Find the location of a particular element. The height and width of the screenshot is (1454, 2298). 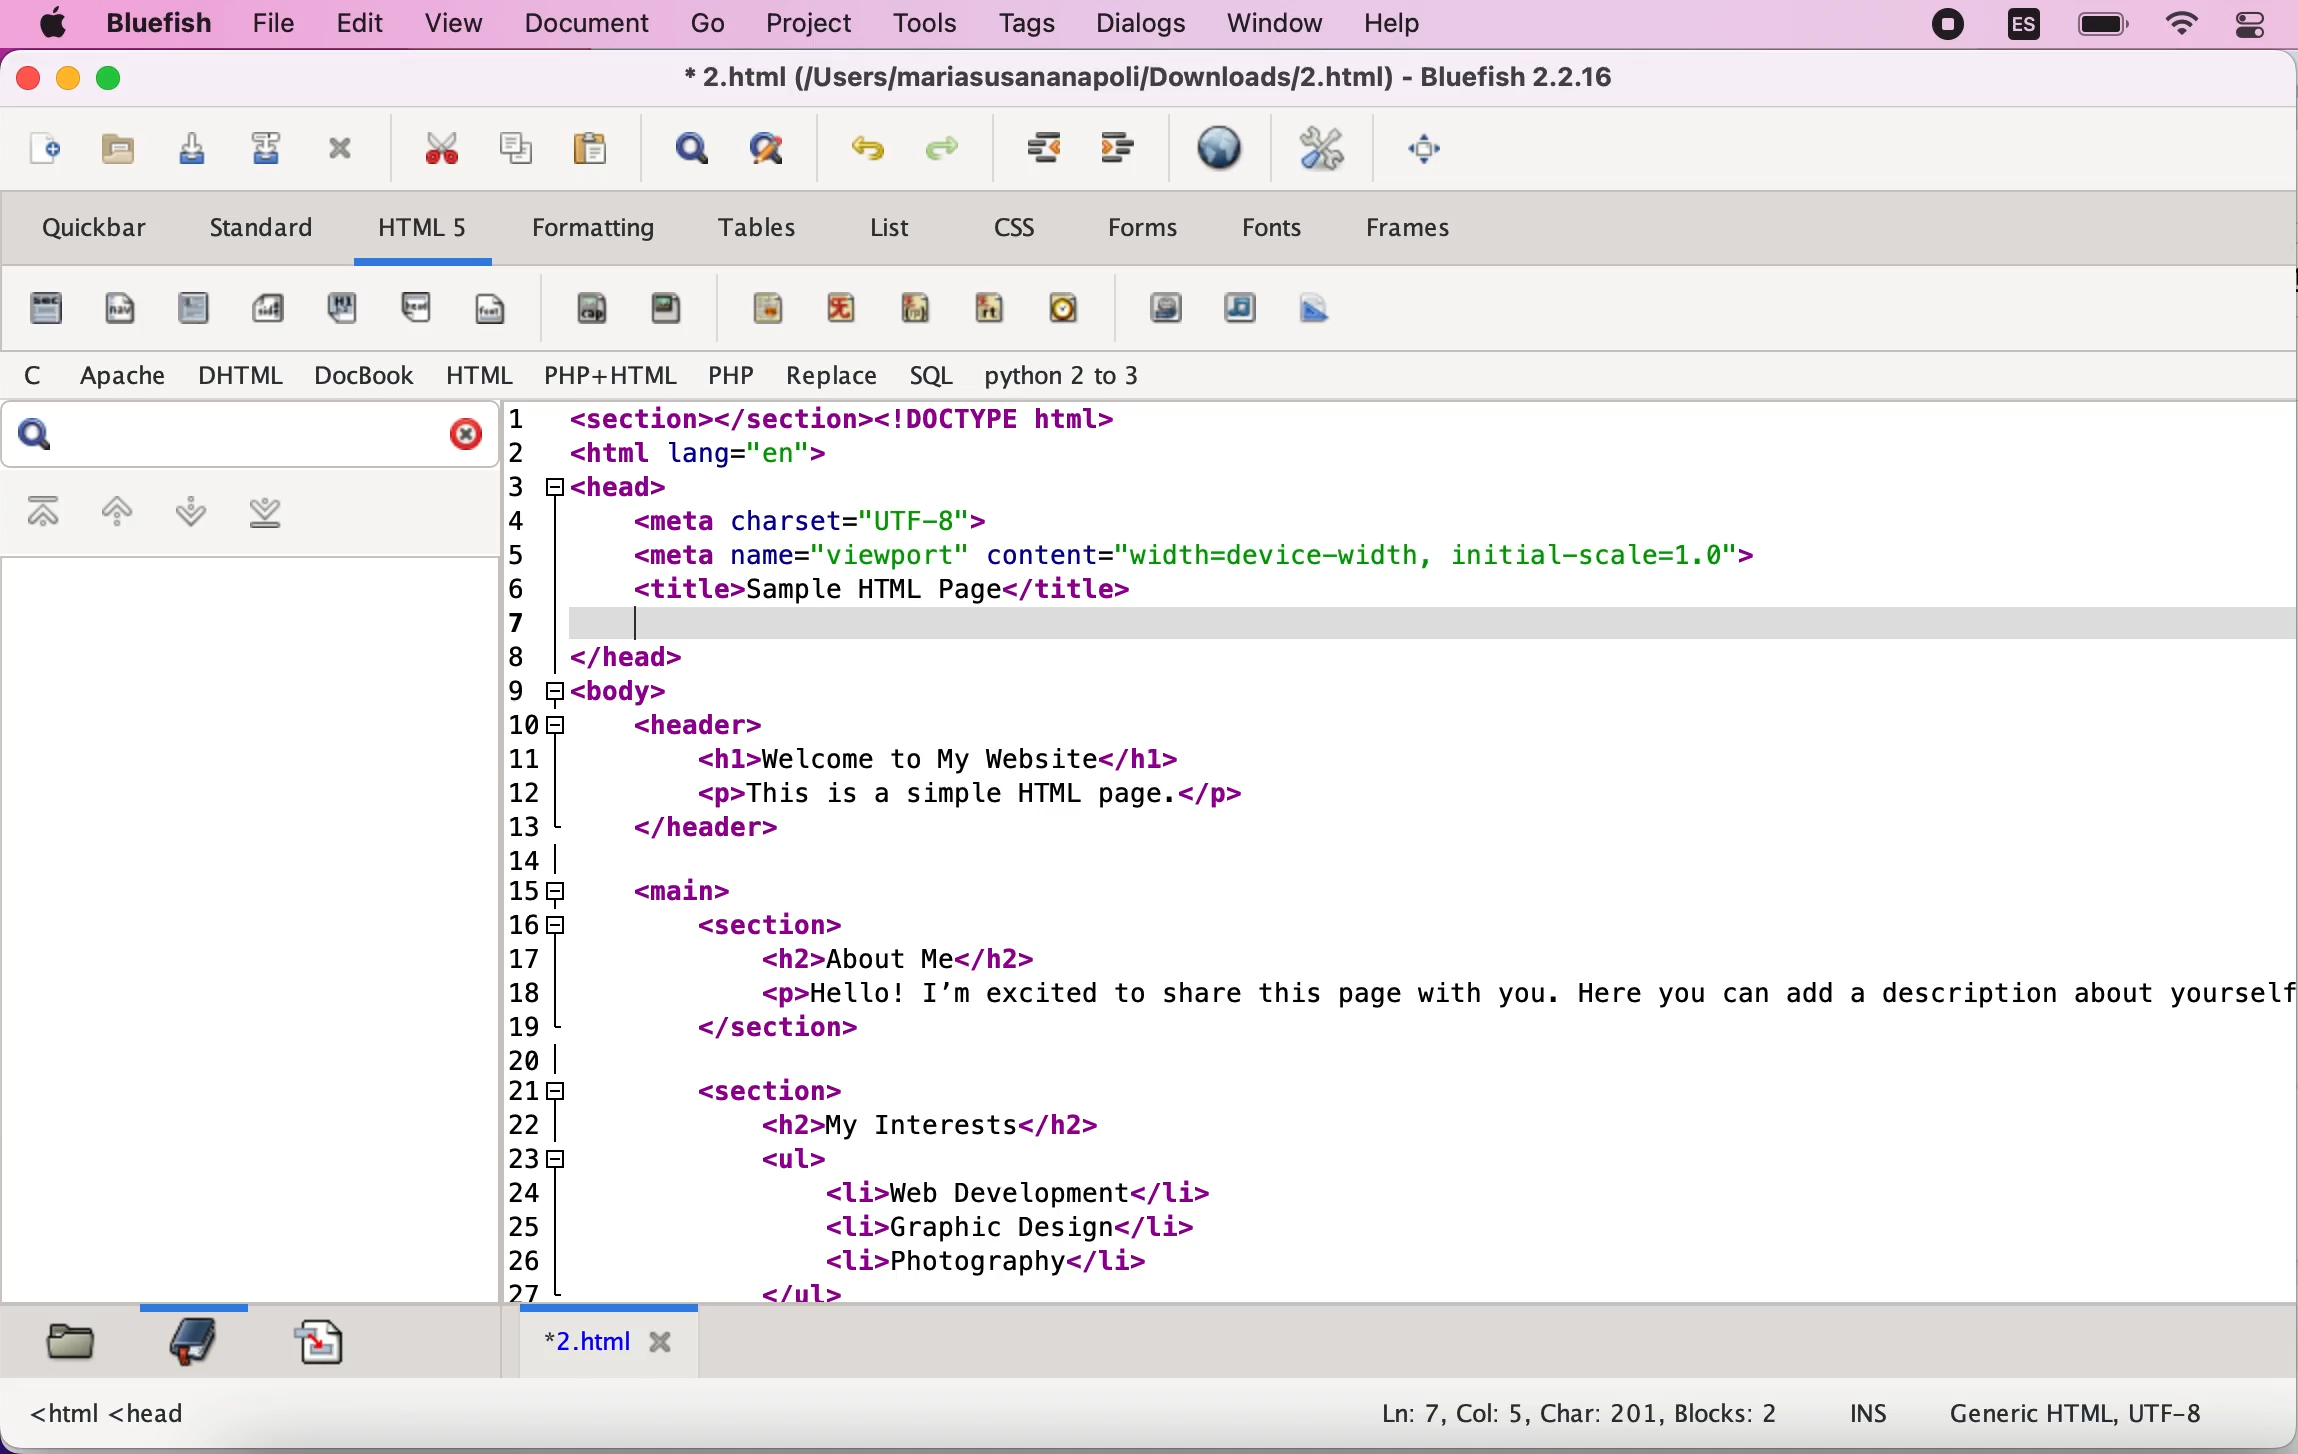

file is located at coordinates (280, 25).